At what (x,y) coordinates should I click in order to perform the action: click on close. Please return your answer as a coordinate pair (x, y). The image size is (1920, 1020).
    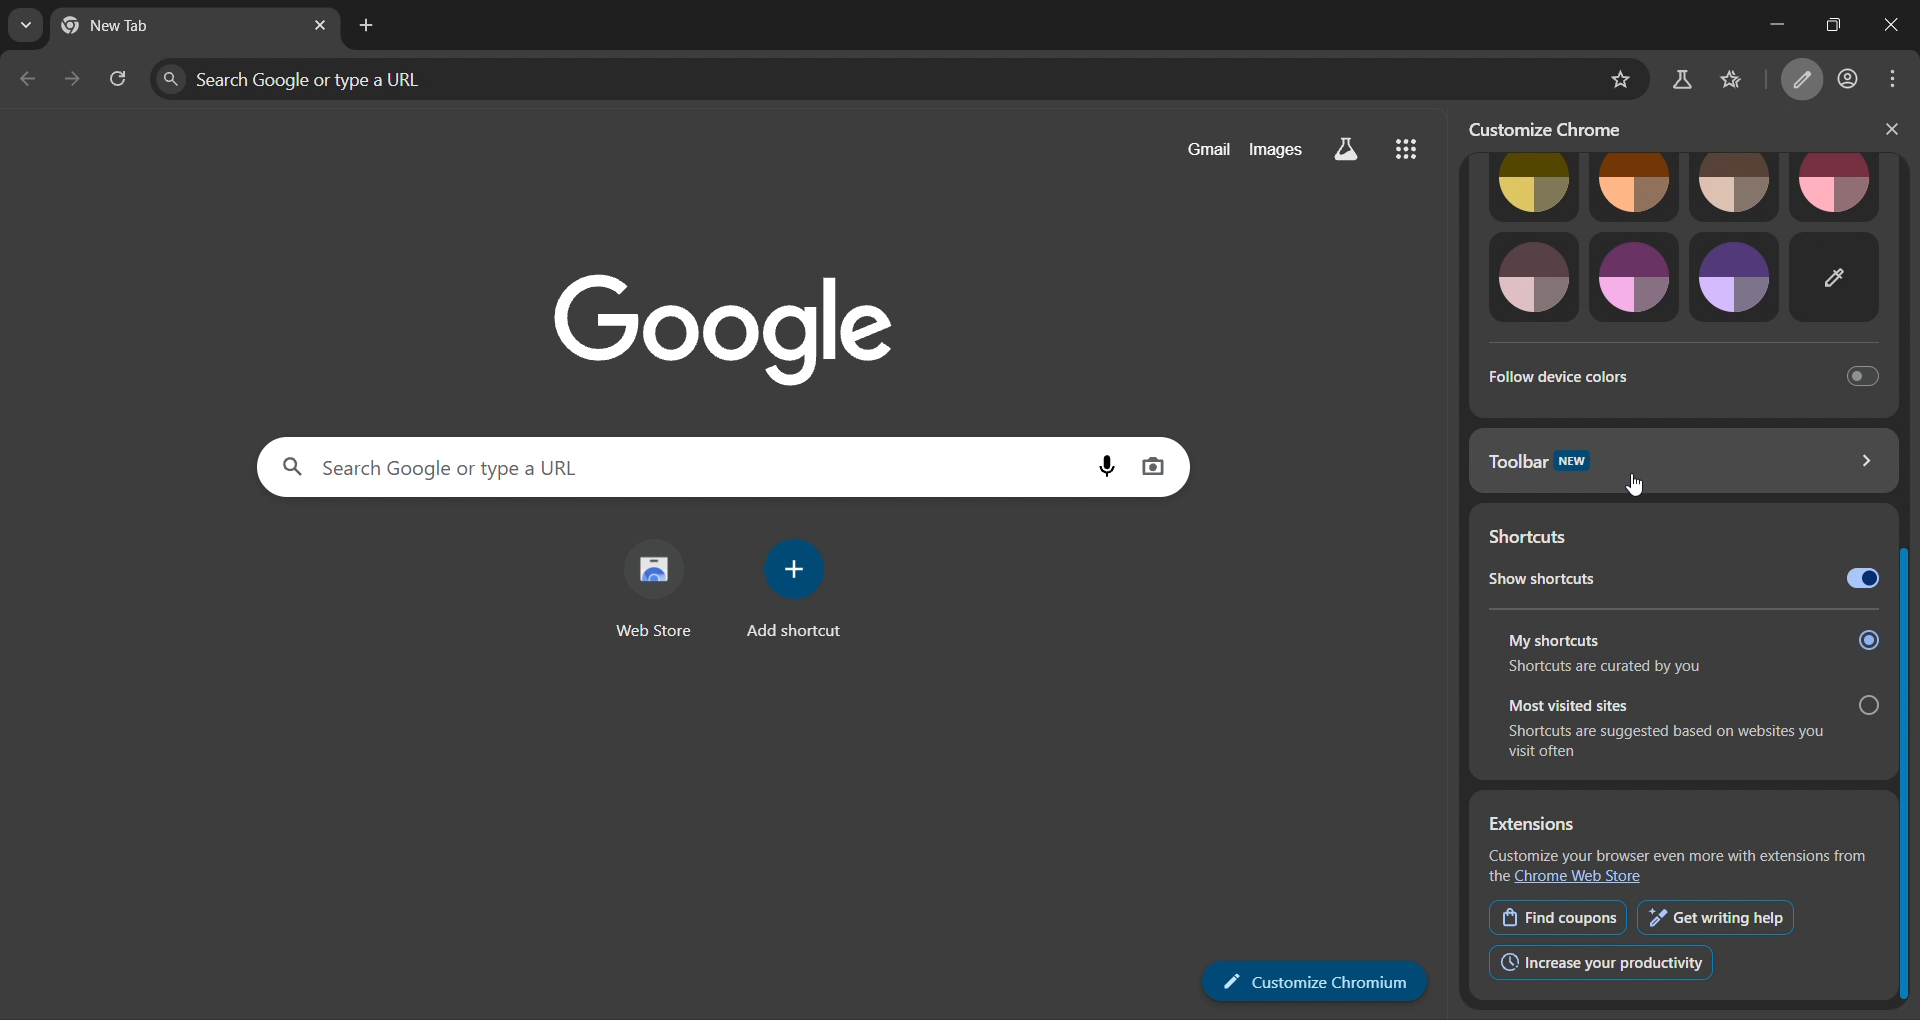
    Looking at the image, I should click on (1892, 26).